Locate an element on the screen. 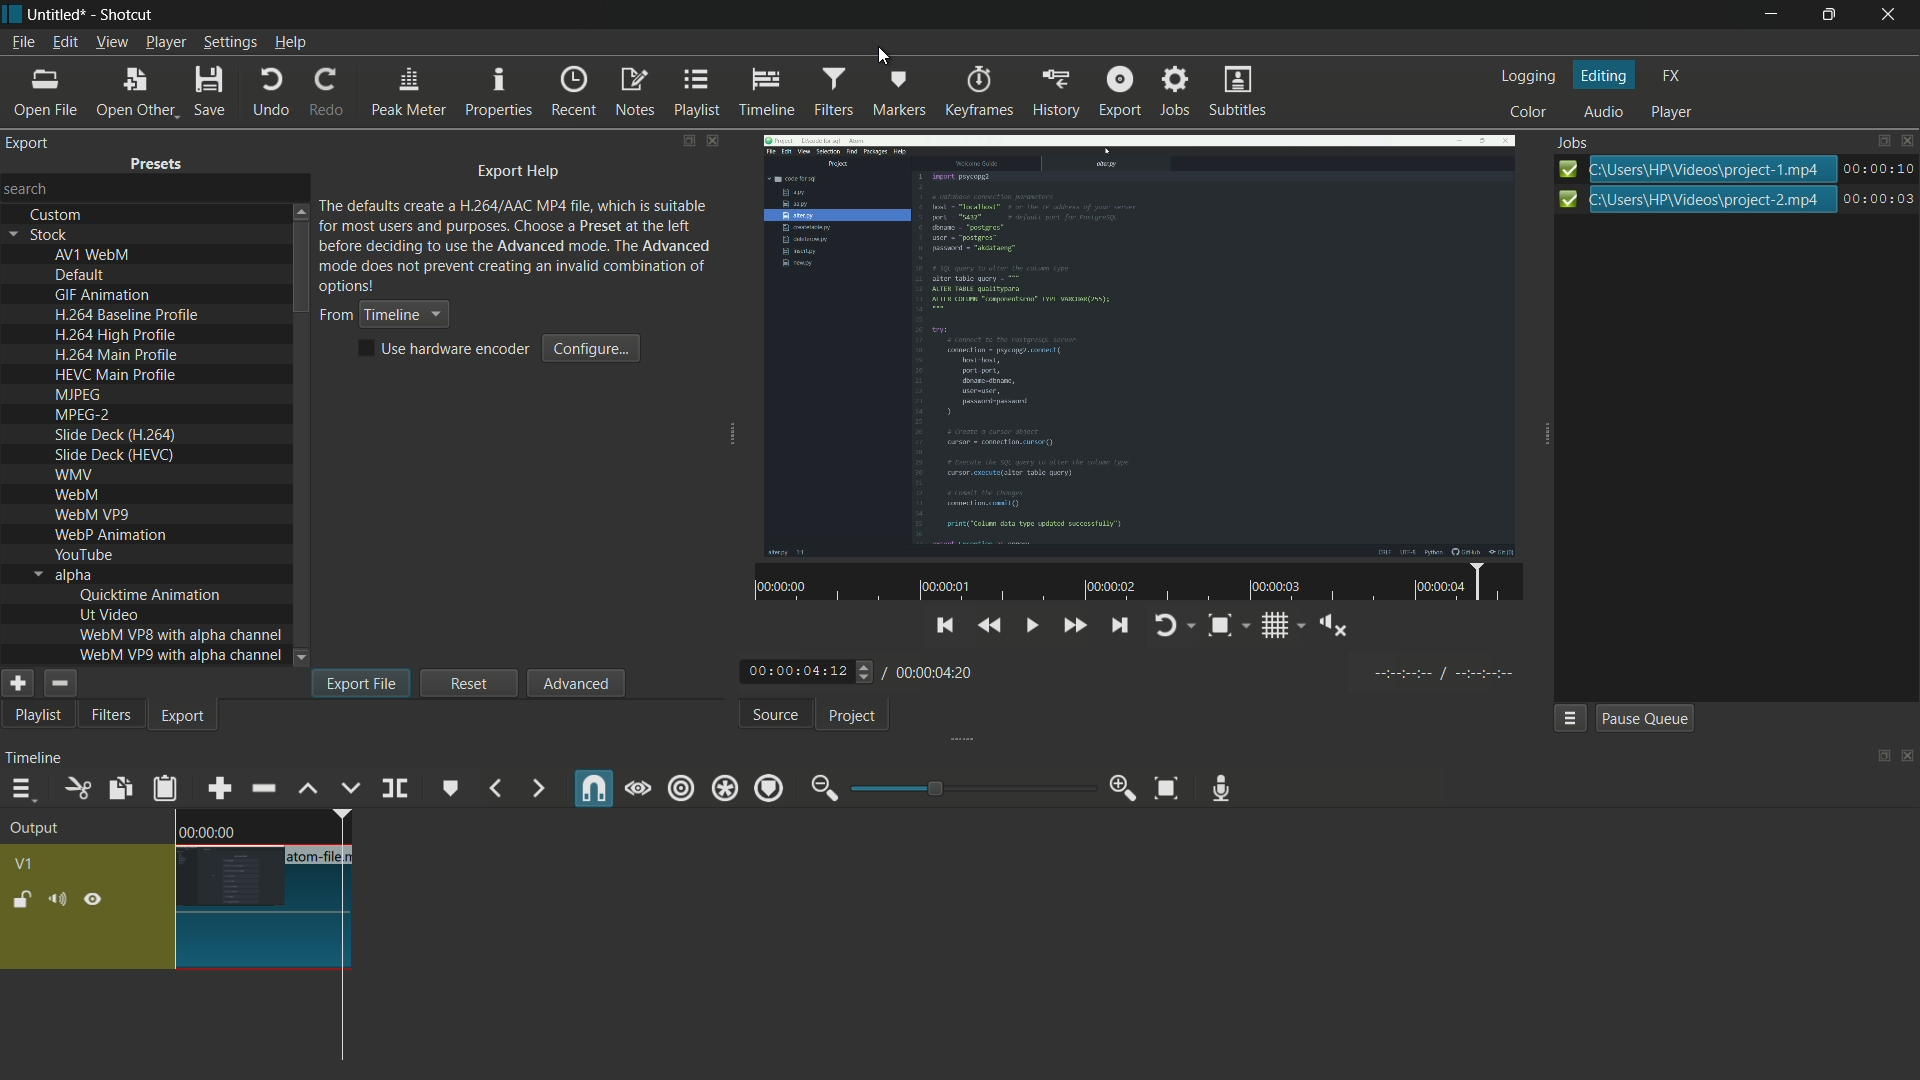  zoom out is located at coordinates (821, 789).